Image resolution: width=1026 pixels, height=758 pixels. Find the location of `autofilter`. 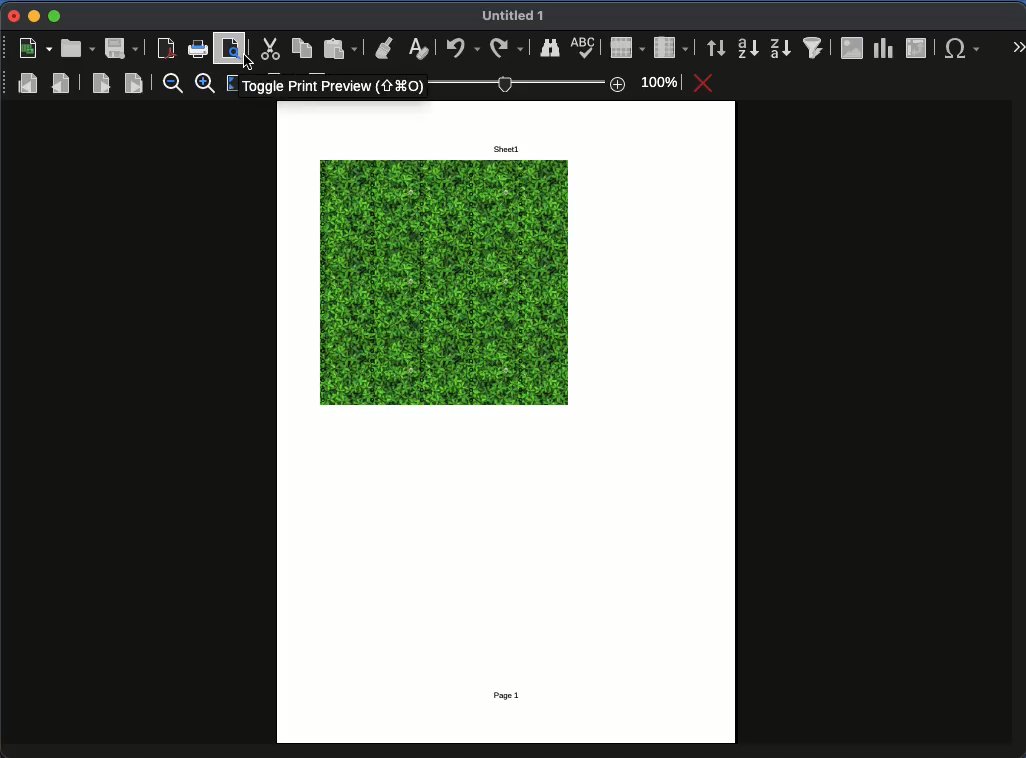

autofilter is located at coordinates (814, 46).